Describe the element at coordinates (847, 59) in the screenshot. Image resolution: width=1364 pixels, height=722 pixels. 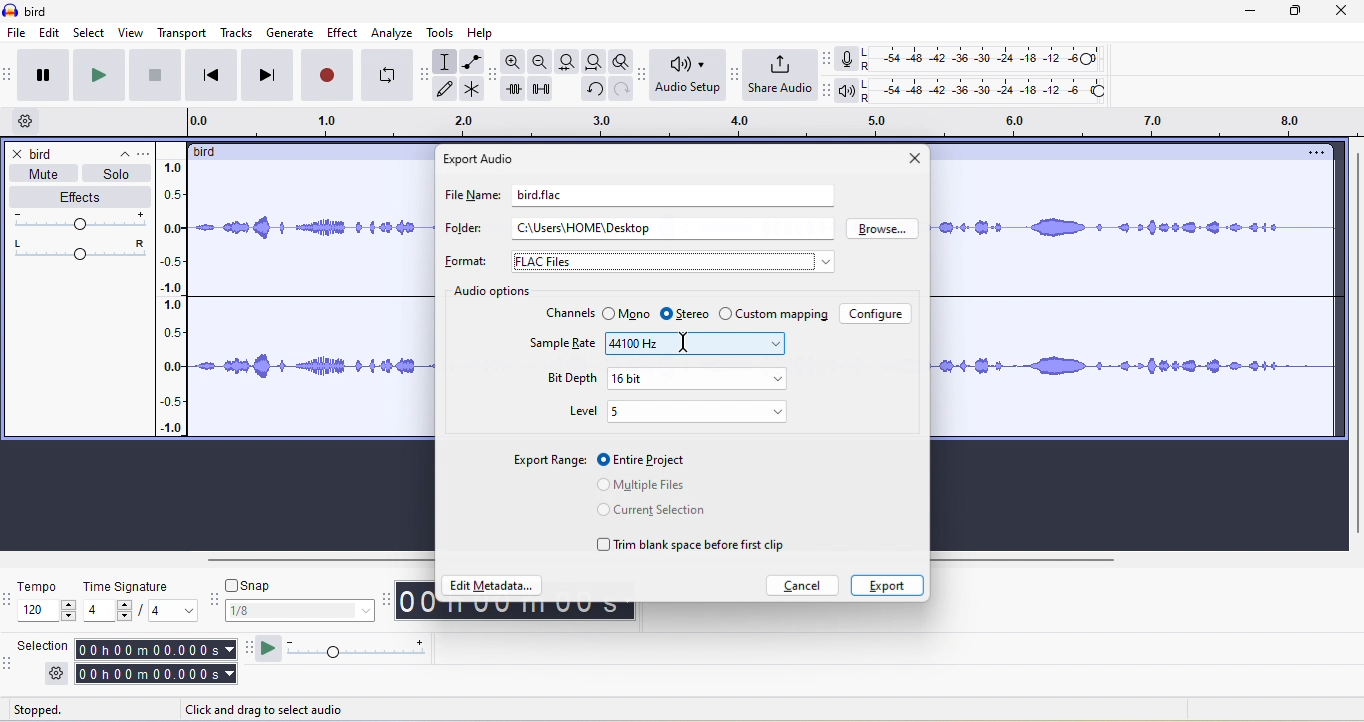
I see `record meter` at that location.